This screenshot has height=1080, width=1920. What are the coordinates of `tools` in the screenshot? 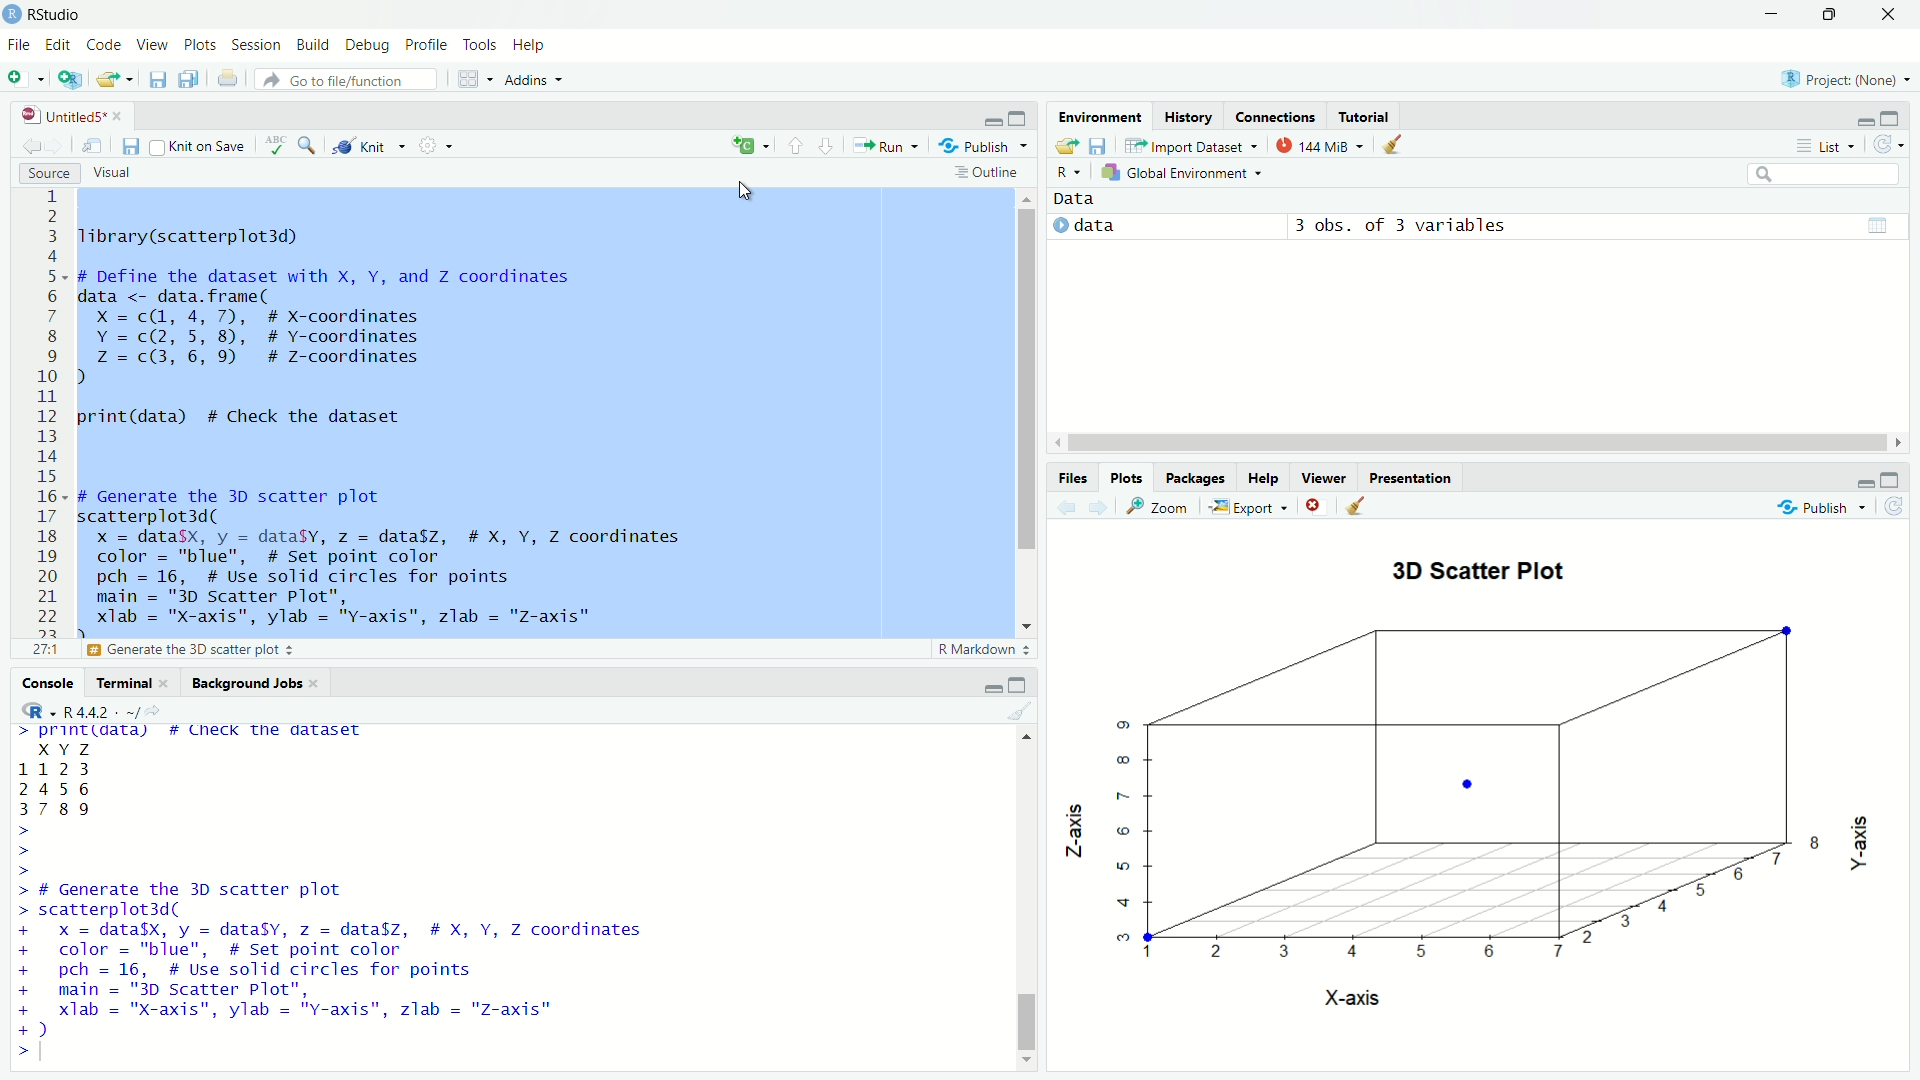 It's located at (480, 43).